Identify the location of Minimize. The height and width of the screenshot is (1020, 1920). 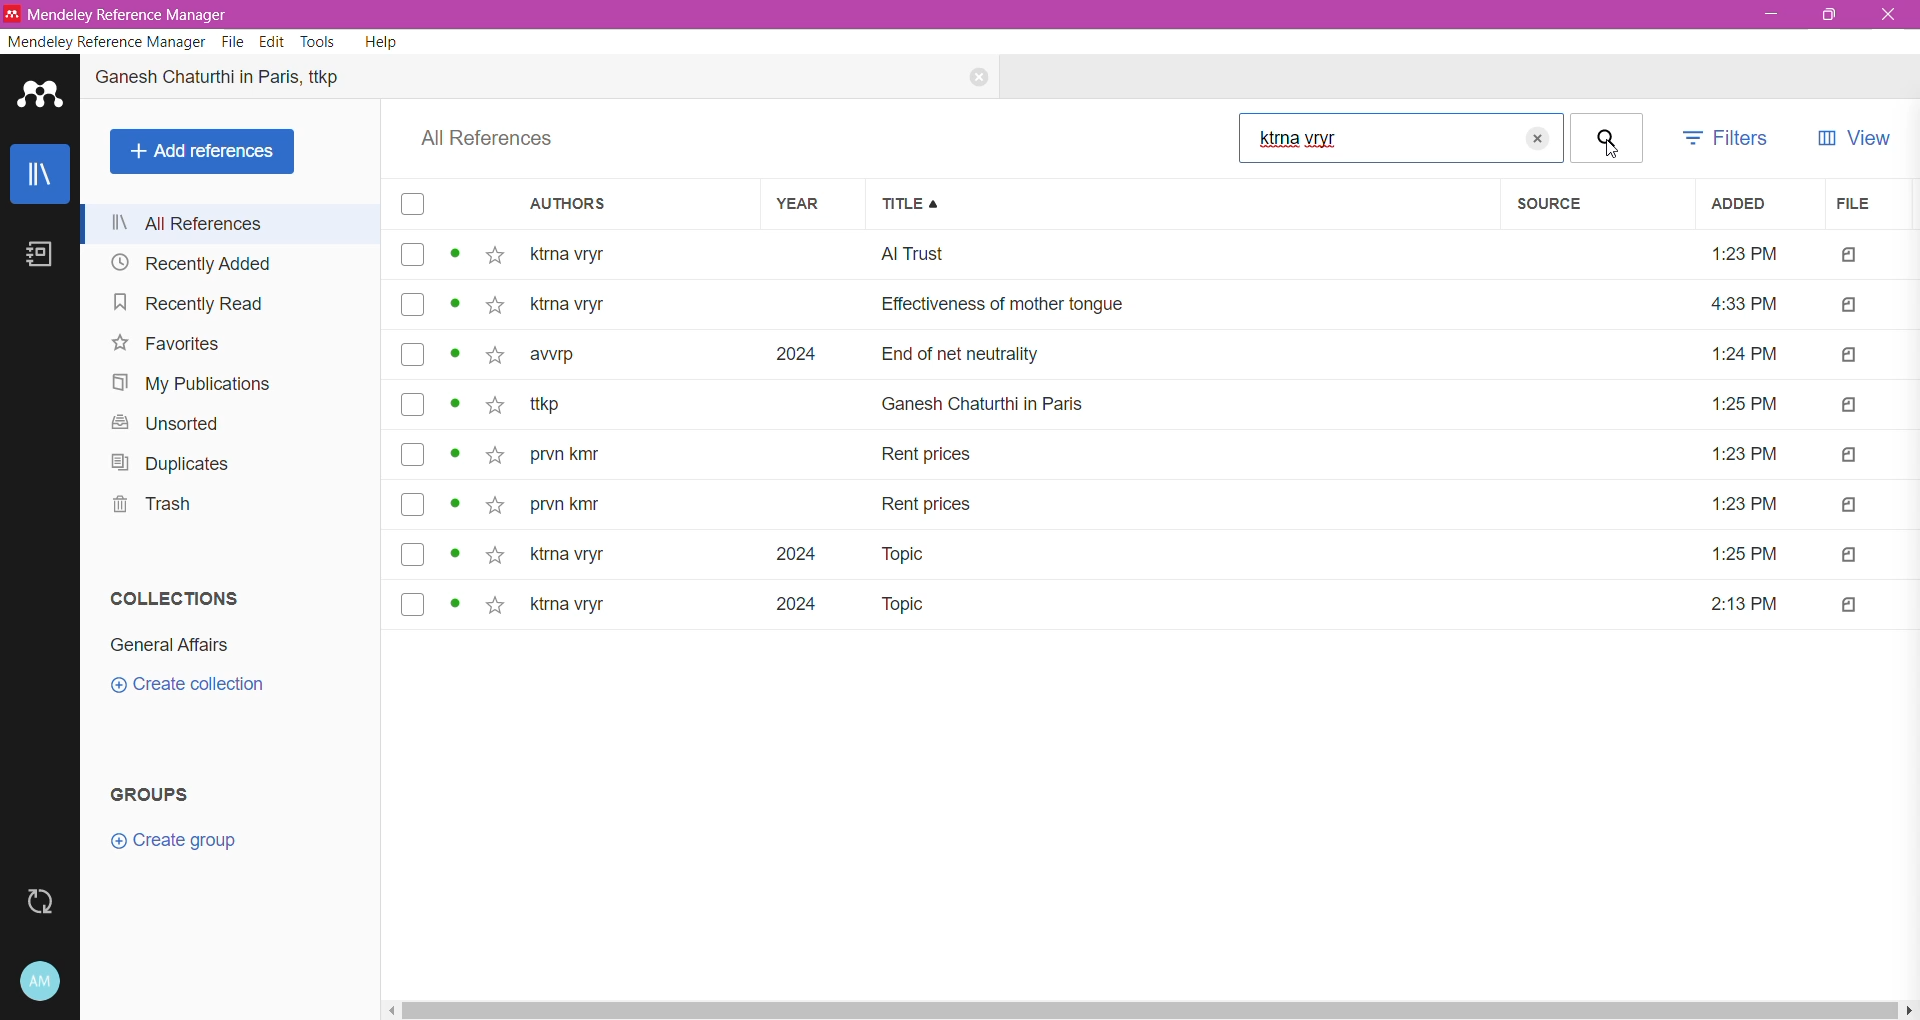
(1766, 17).